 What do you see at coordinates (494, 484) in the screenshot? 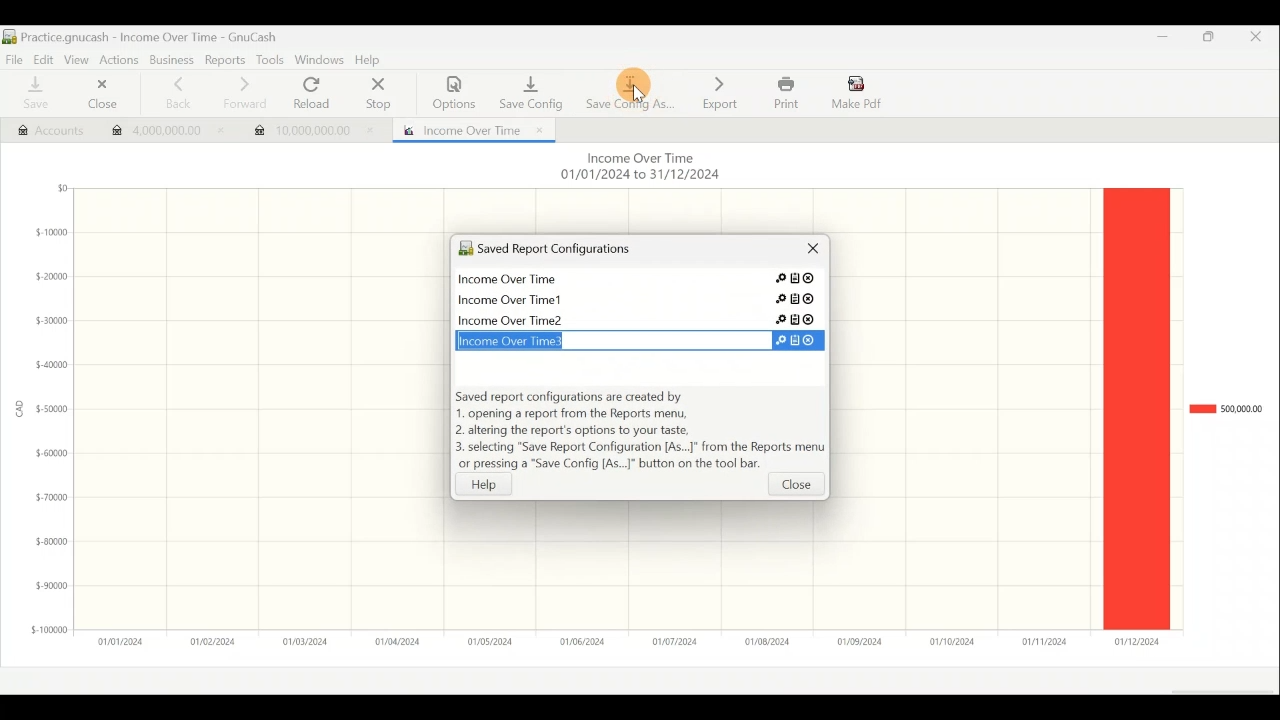
I see `Help` at bounding box center [494, 484].